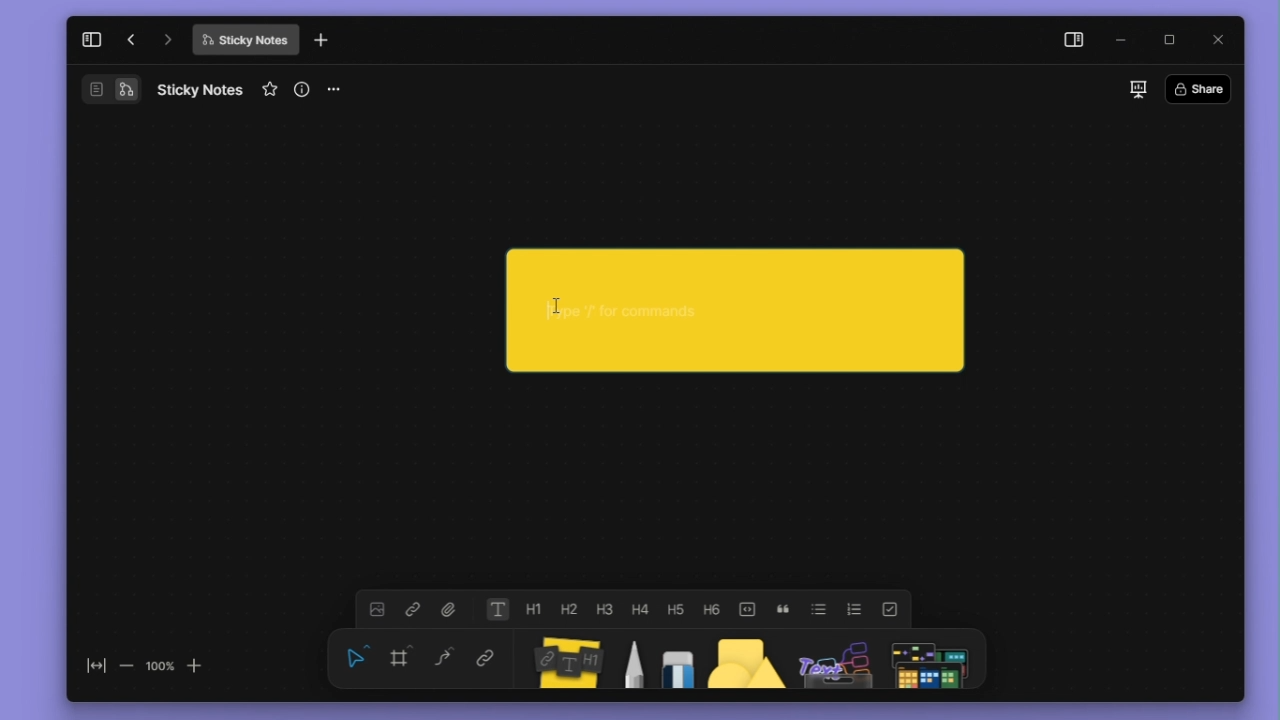 The image size is (1280, 720). What do you see at coordinates (1120, 41) in the screenshot?
I see `minimize` at bounding box center [1120, 41].